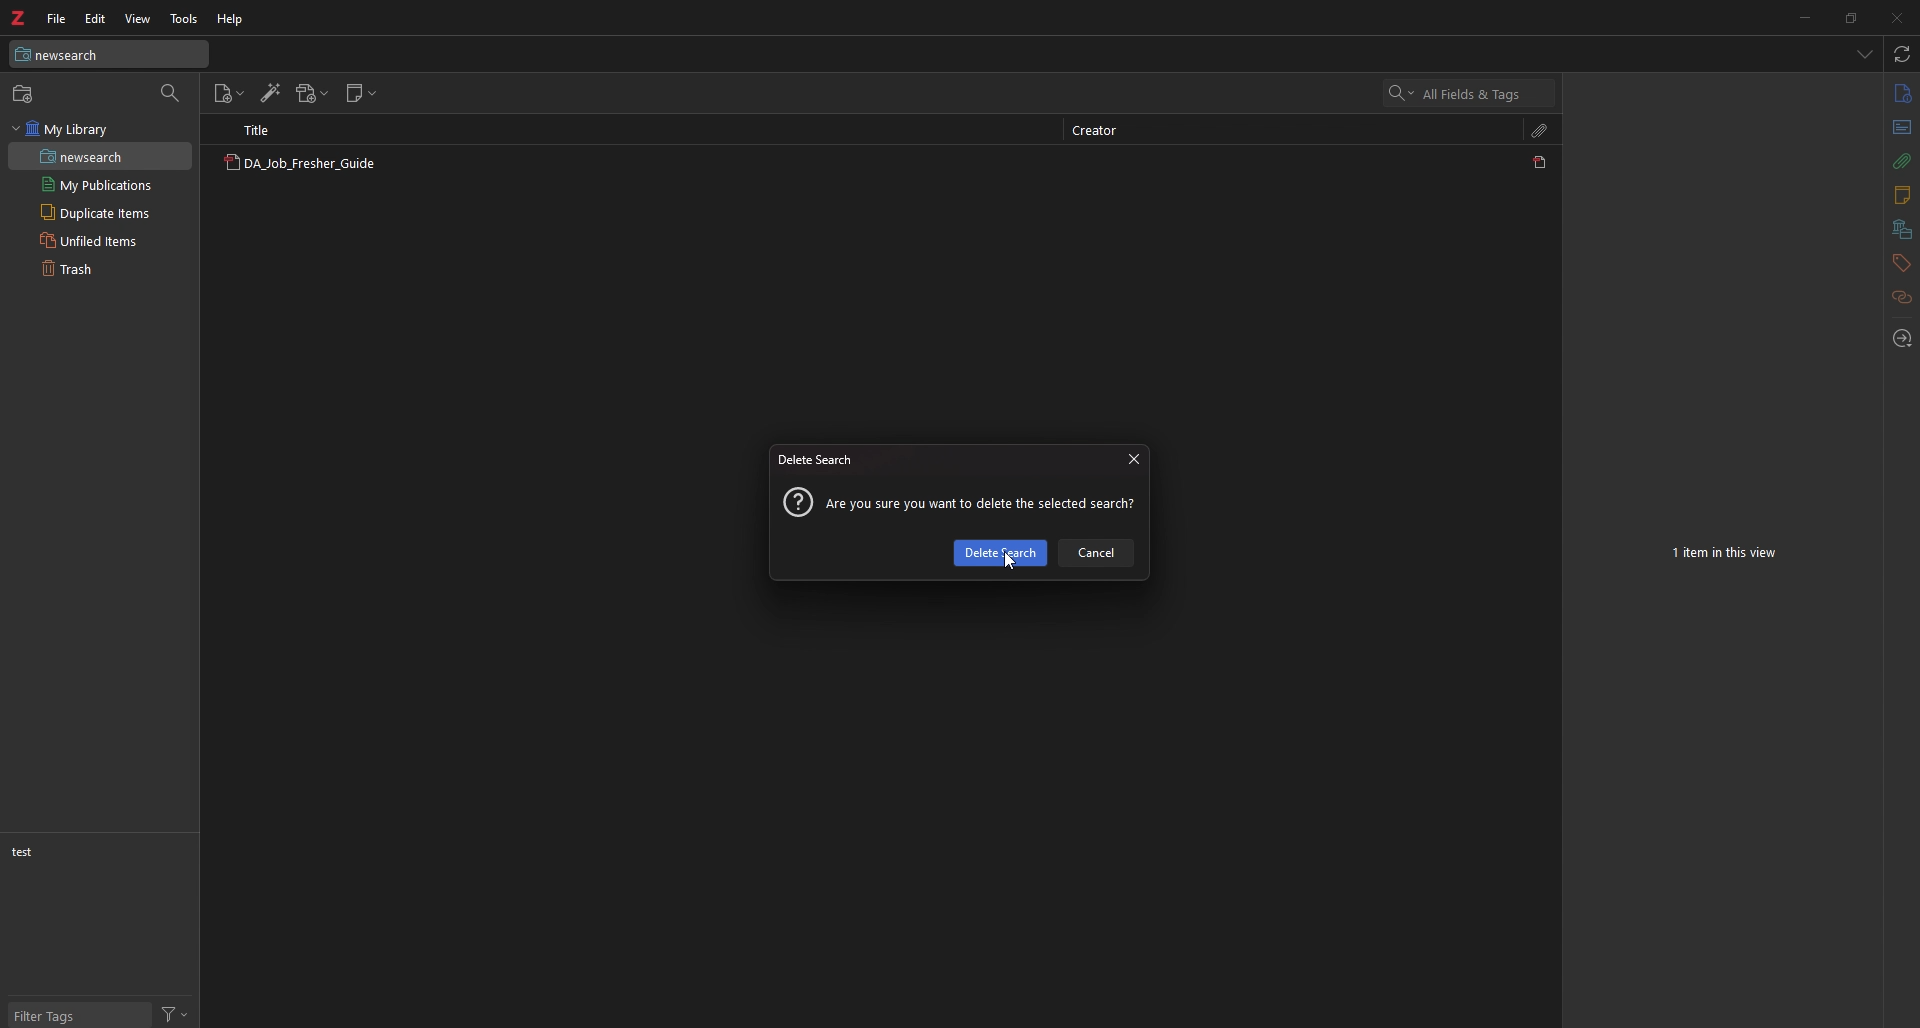 The width and height of the screenshot is (1920, 1028). I want to click on Search options, so click(1394, 93).